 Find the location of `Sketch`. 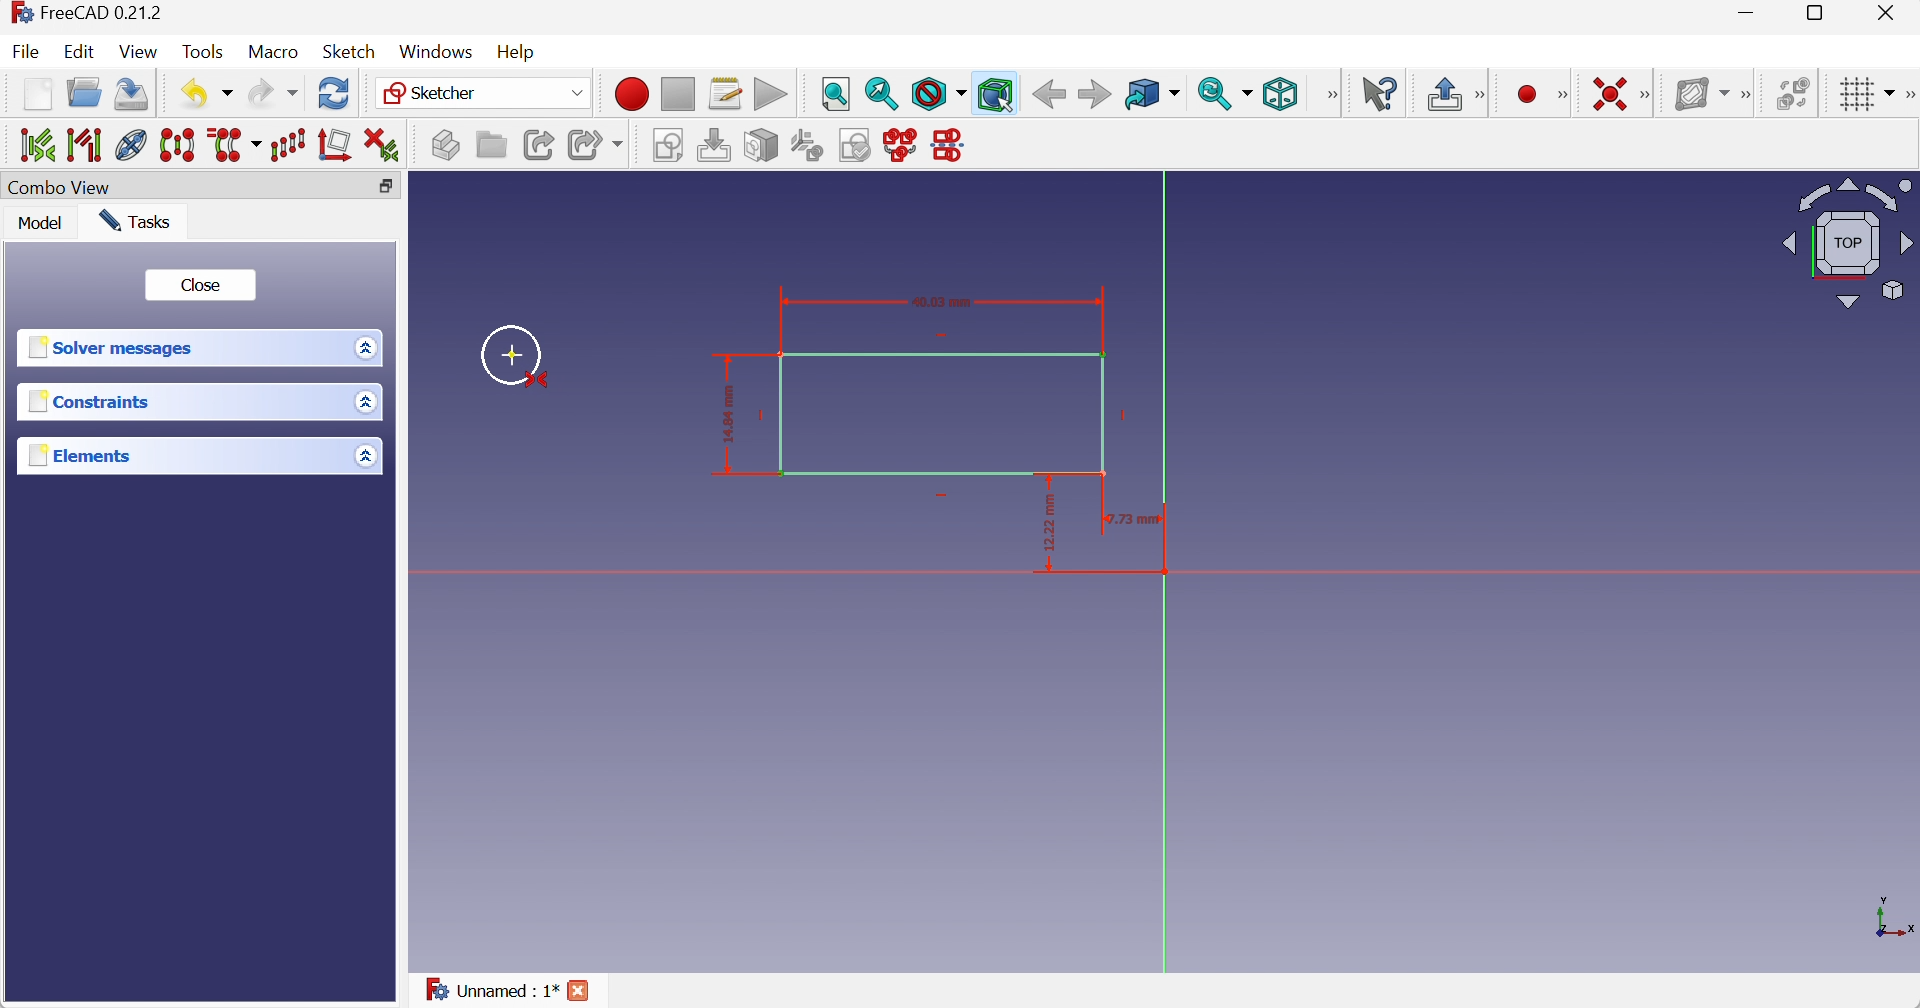

Sketch is located at coordinates (349, 51).